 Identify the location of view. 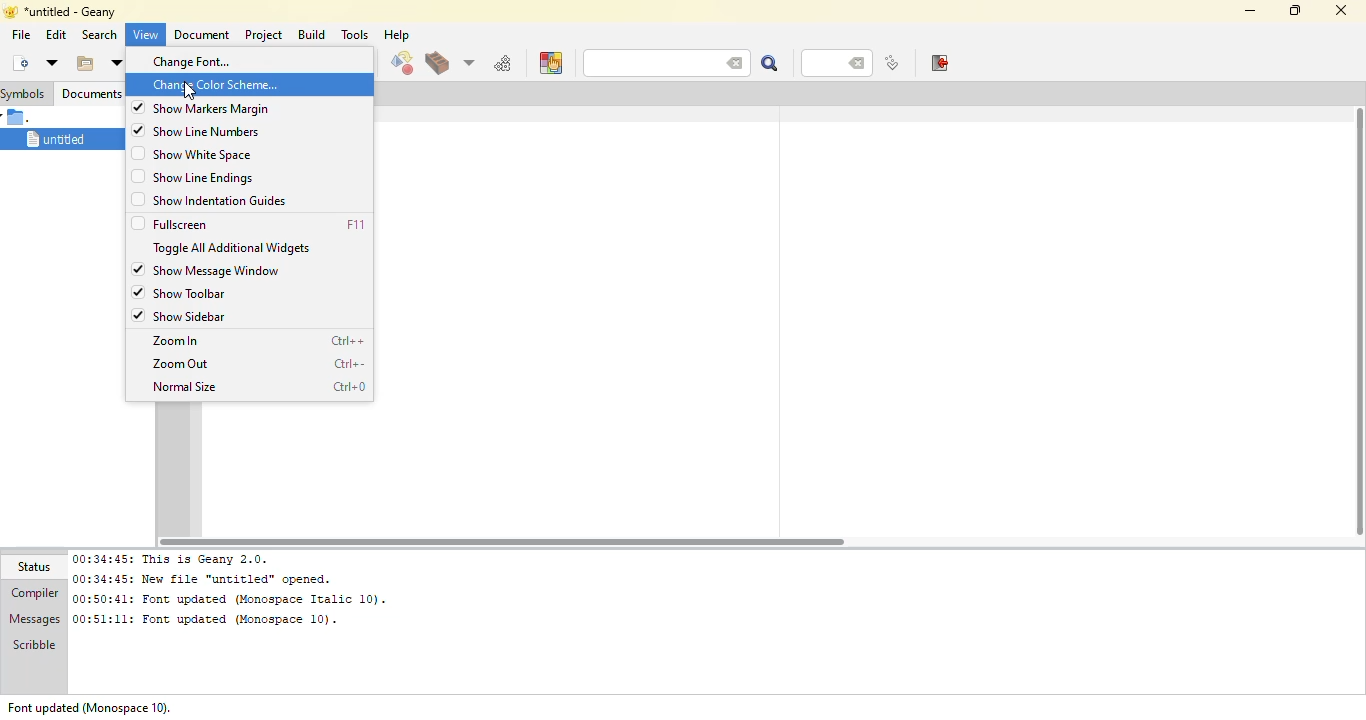
(143, 35).